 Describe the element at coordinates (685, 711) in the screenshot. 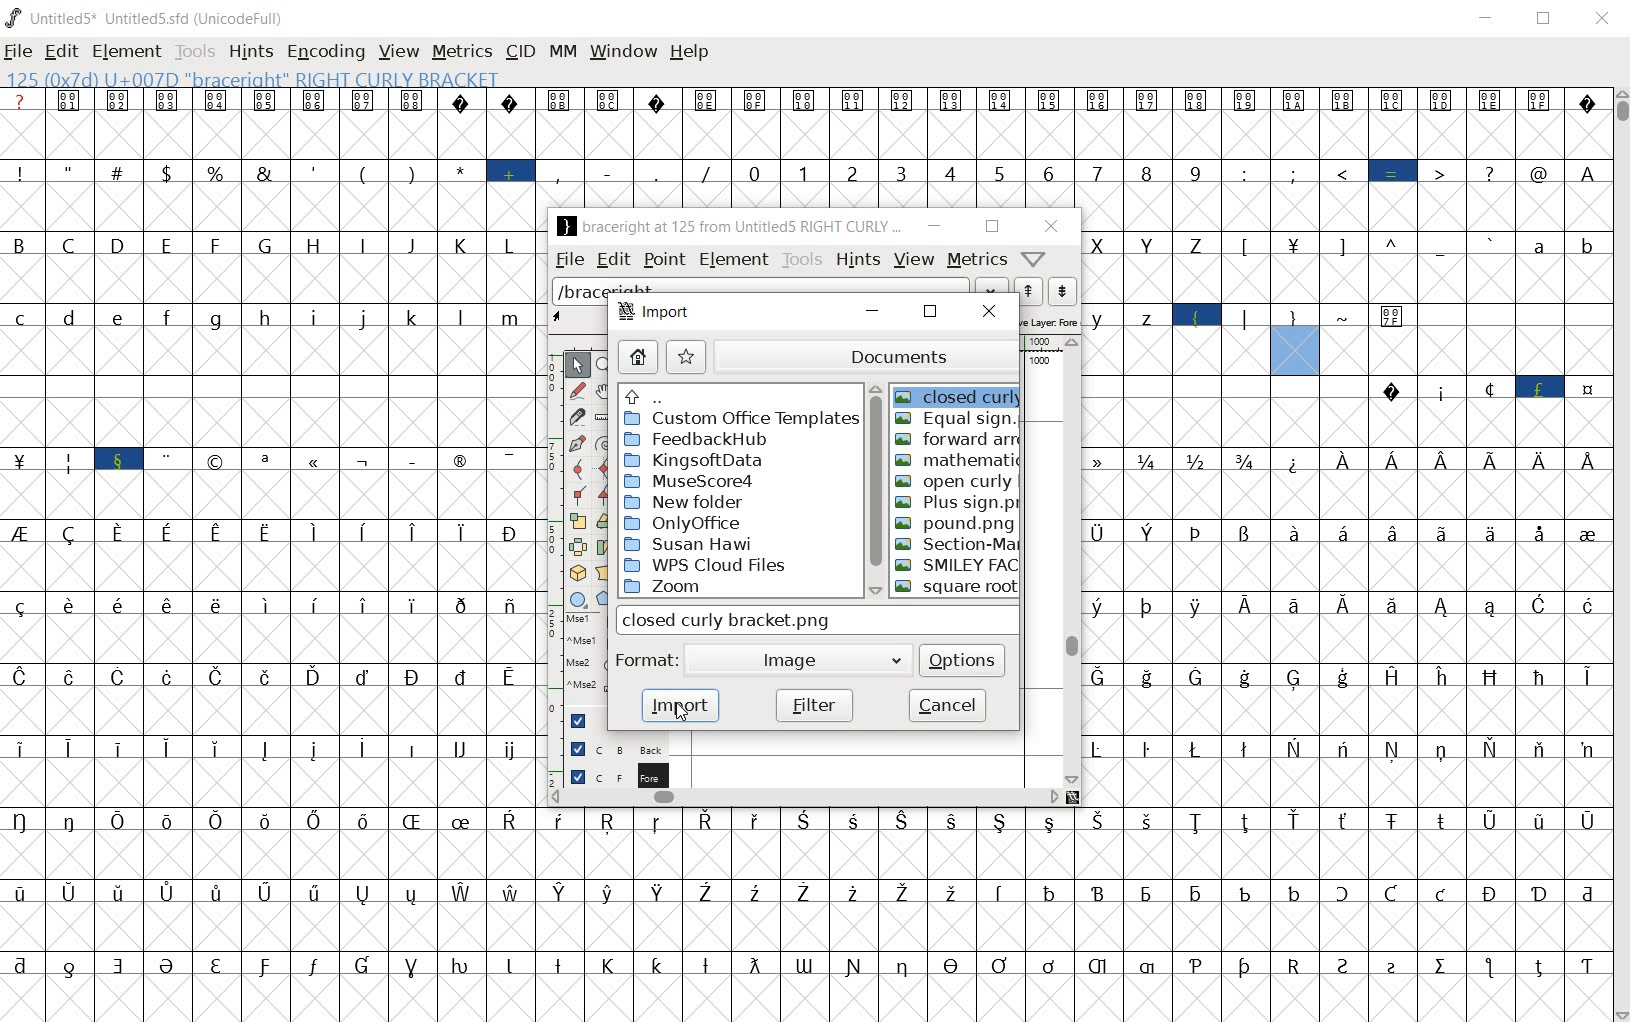

I see `cursor` at that location.